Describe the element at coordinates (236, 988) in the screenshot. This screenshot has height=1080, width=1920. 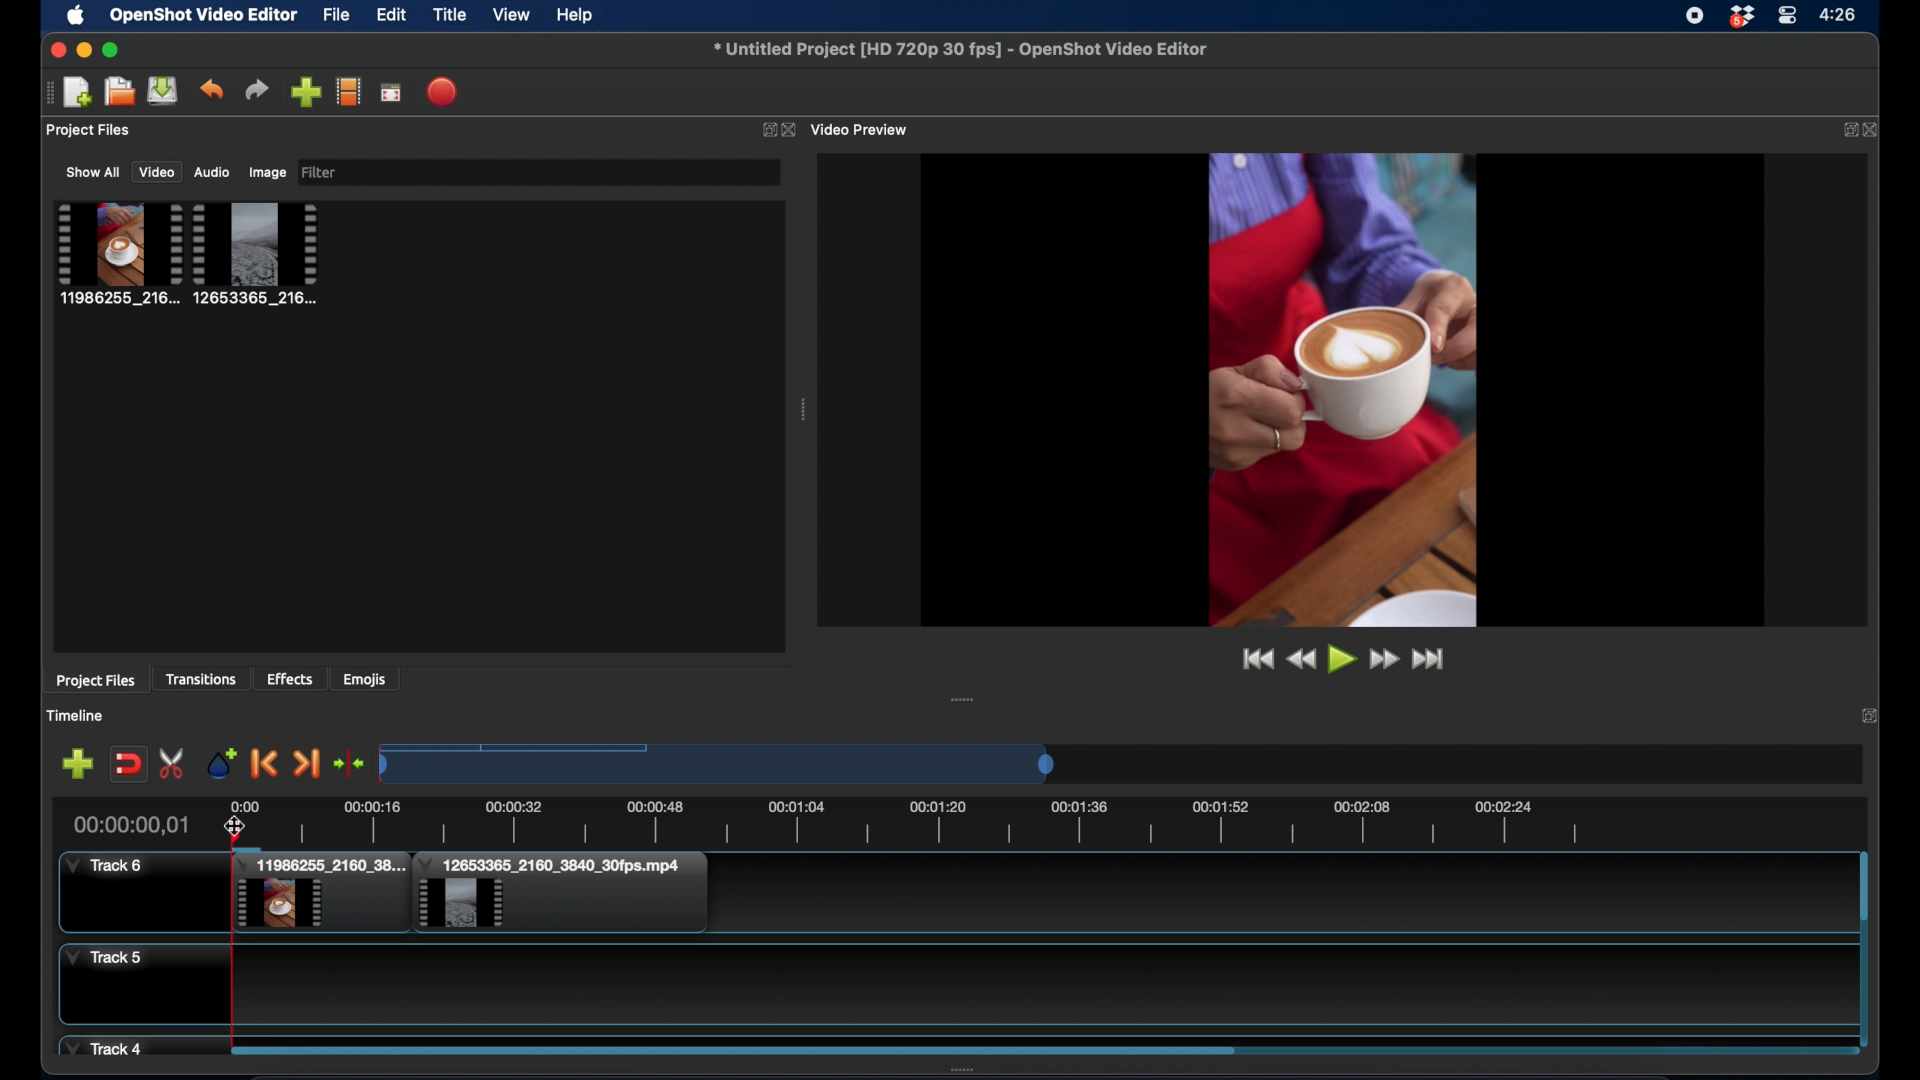
I see `playhead` at that location.